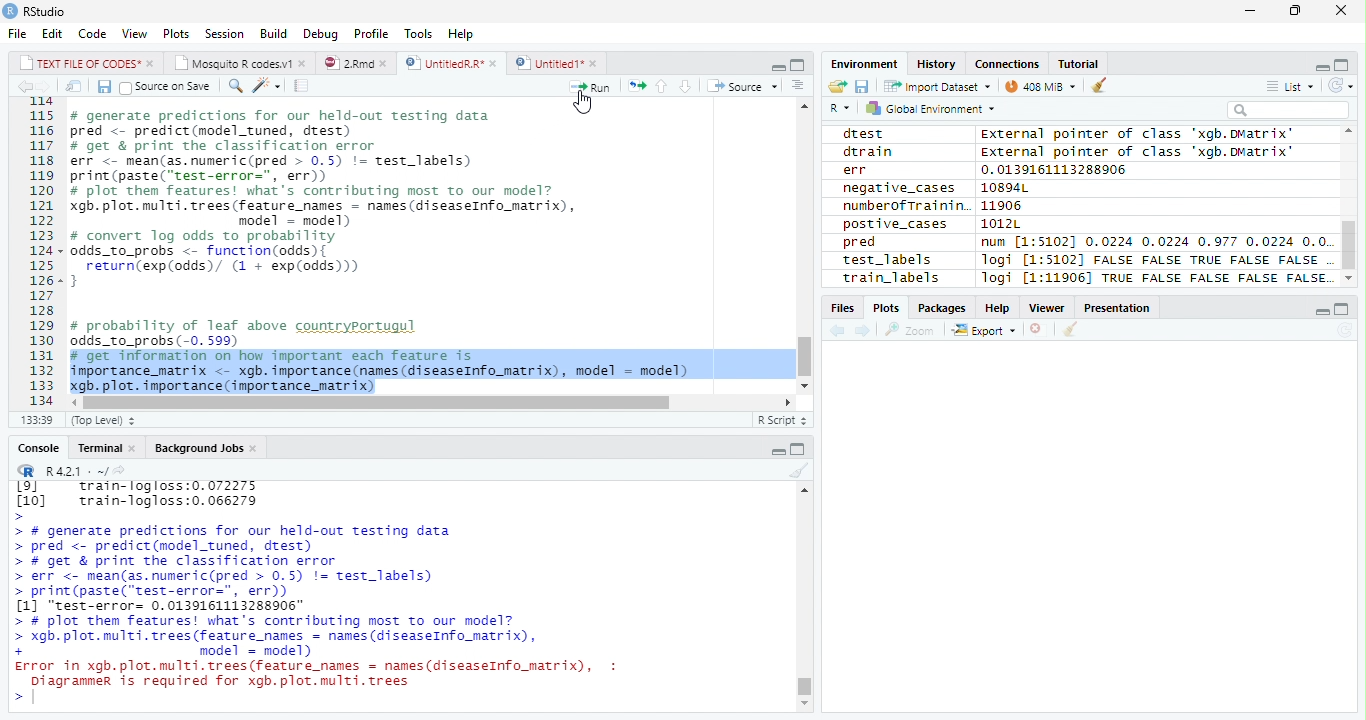 This screenshot has height=720, width=1366. What do you see at coordinates (1008, 188) in the screenshot?
I see `10894L` at bounding box center [1008, 188].